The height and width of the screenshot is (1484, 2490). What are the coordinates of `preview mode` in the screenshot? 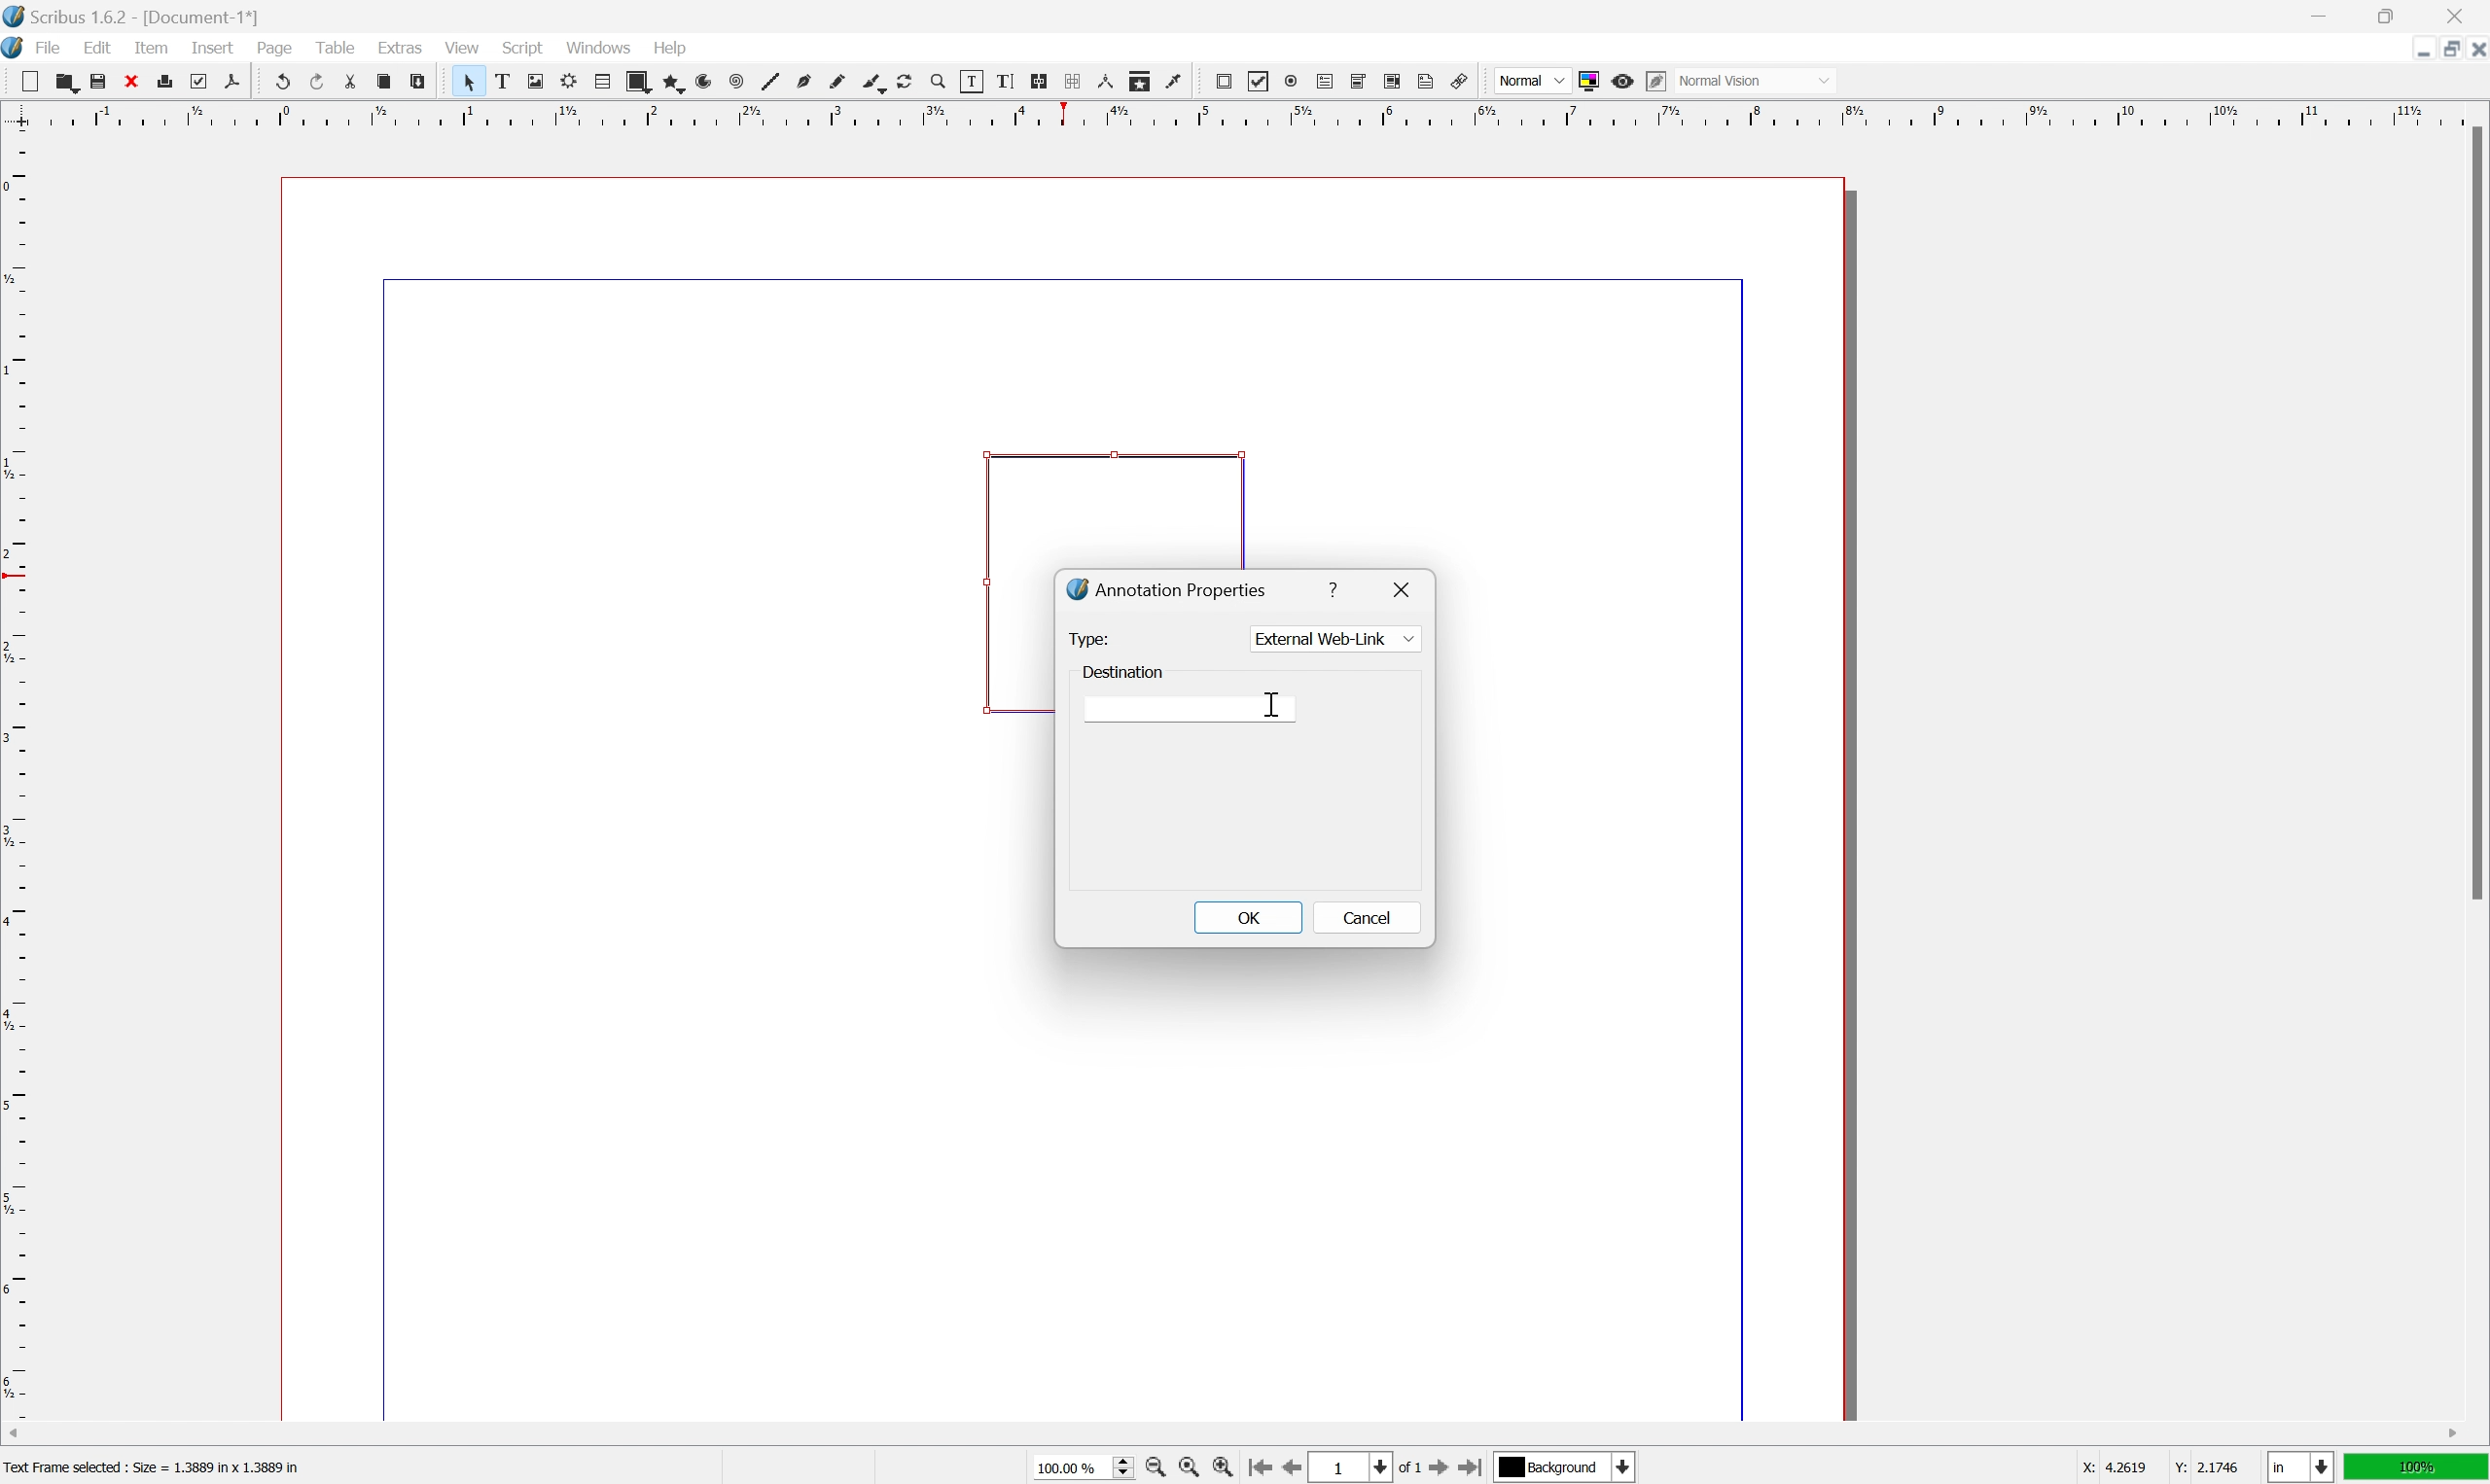 It's located at (1624, 81).